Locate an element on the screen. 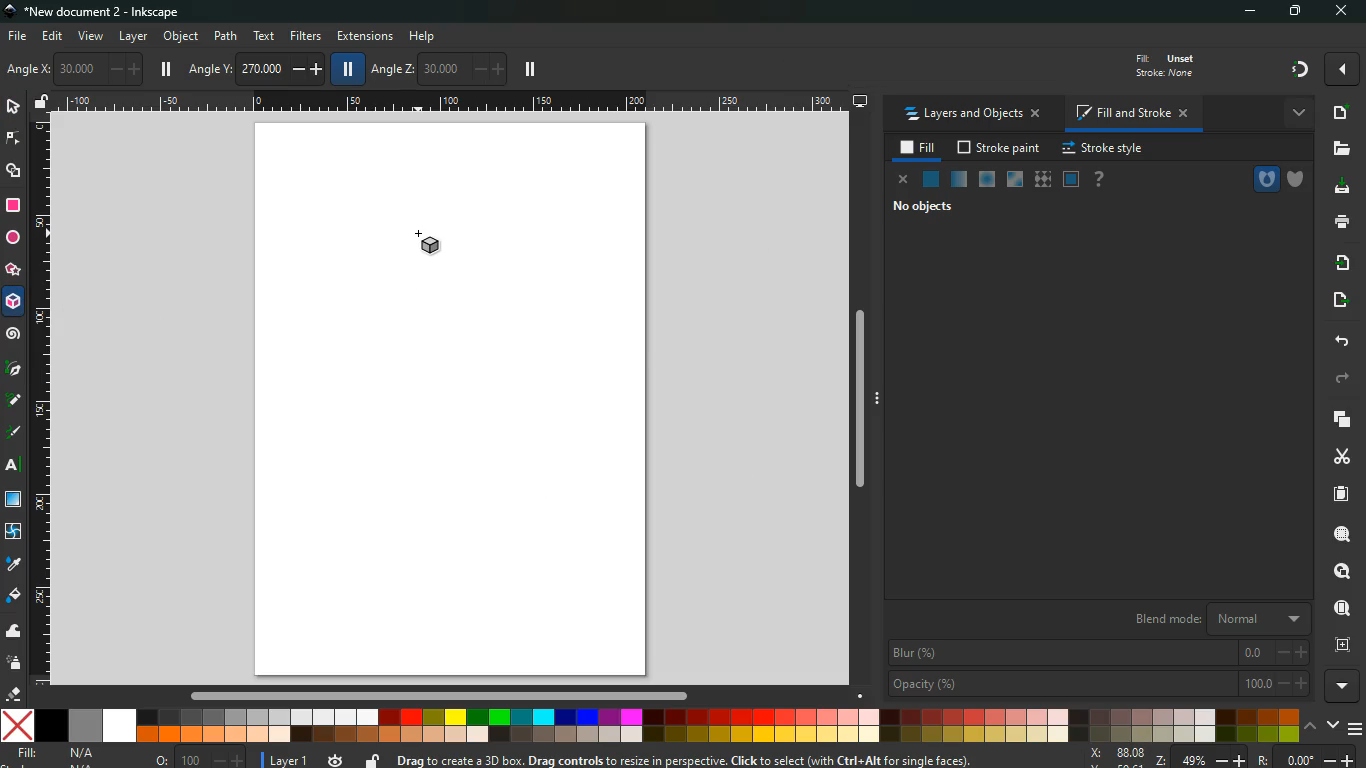 The image size is (1366, 768). Ruler is located at coordinates (454, 102).